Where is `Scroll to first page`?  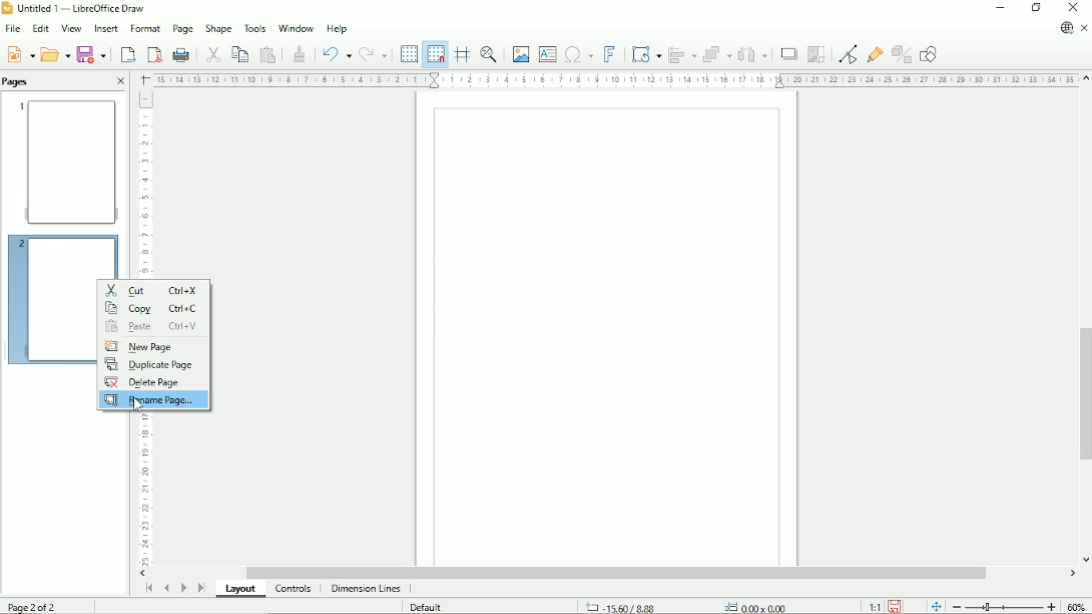
Scroll to first page is located at coordinates (148, 588).